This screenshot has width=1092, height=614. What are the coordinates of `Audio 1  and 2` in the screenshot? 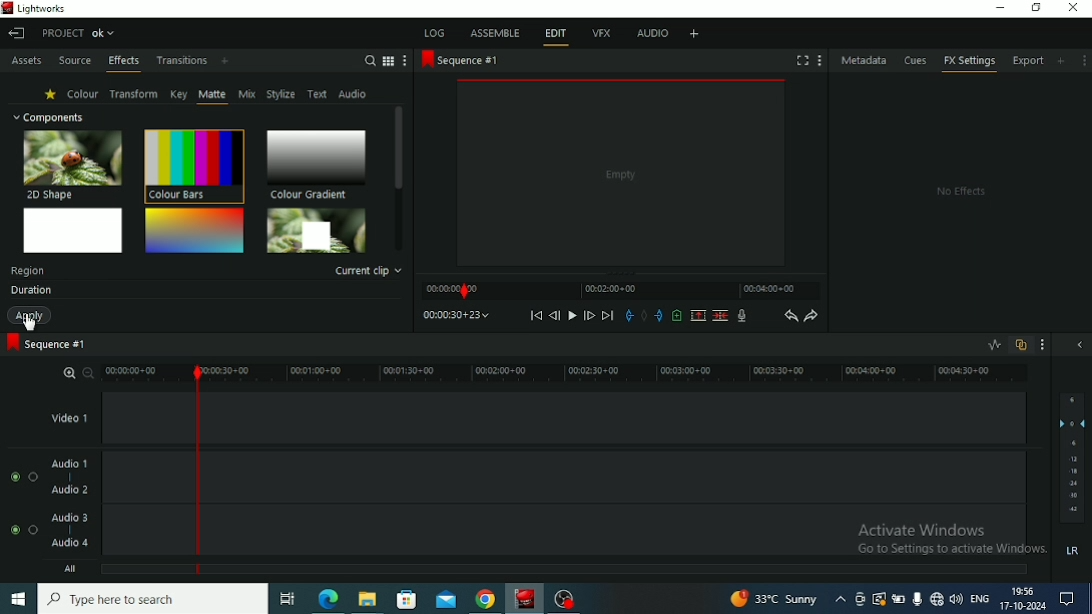 It's located at (626, 477).